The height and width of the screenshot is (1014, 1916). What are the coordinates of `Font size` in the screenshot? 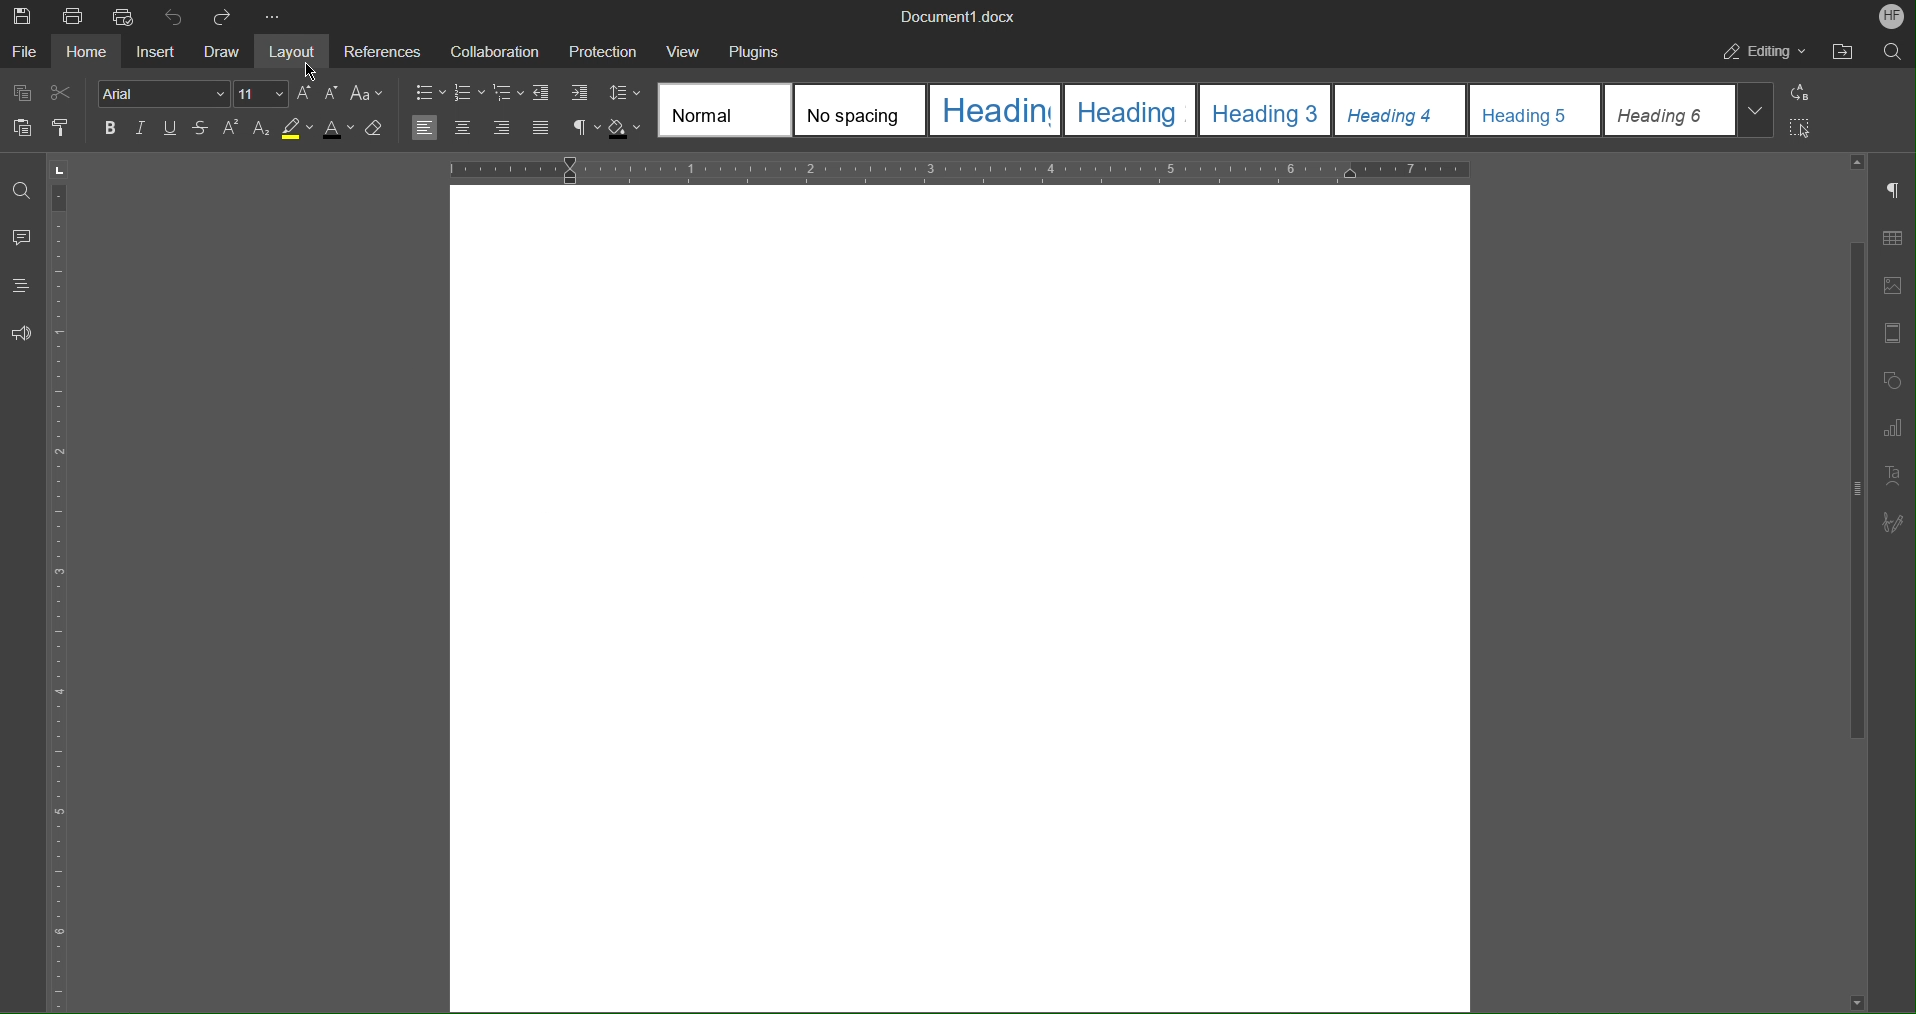 It's located at (261, 94).